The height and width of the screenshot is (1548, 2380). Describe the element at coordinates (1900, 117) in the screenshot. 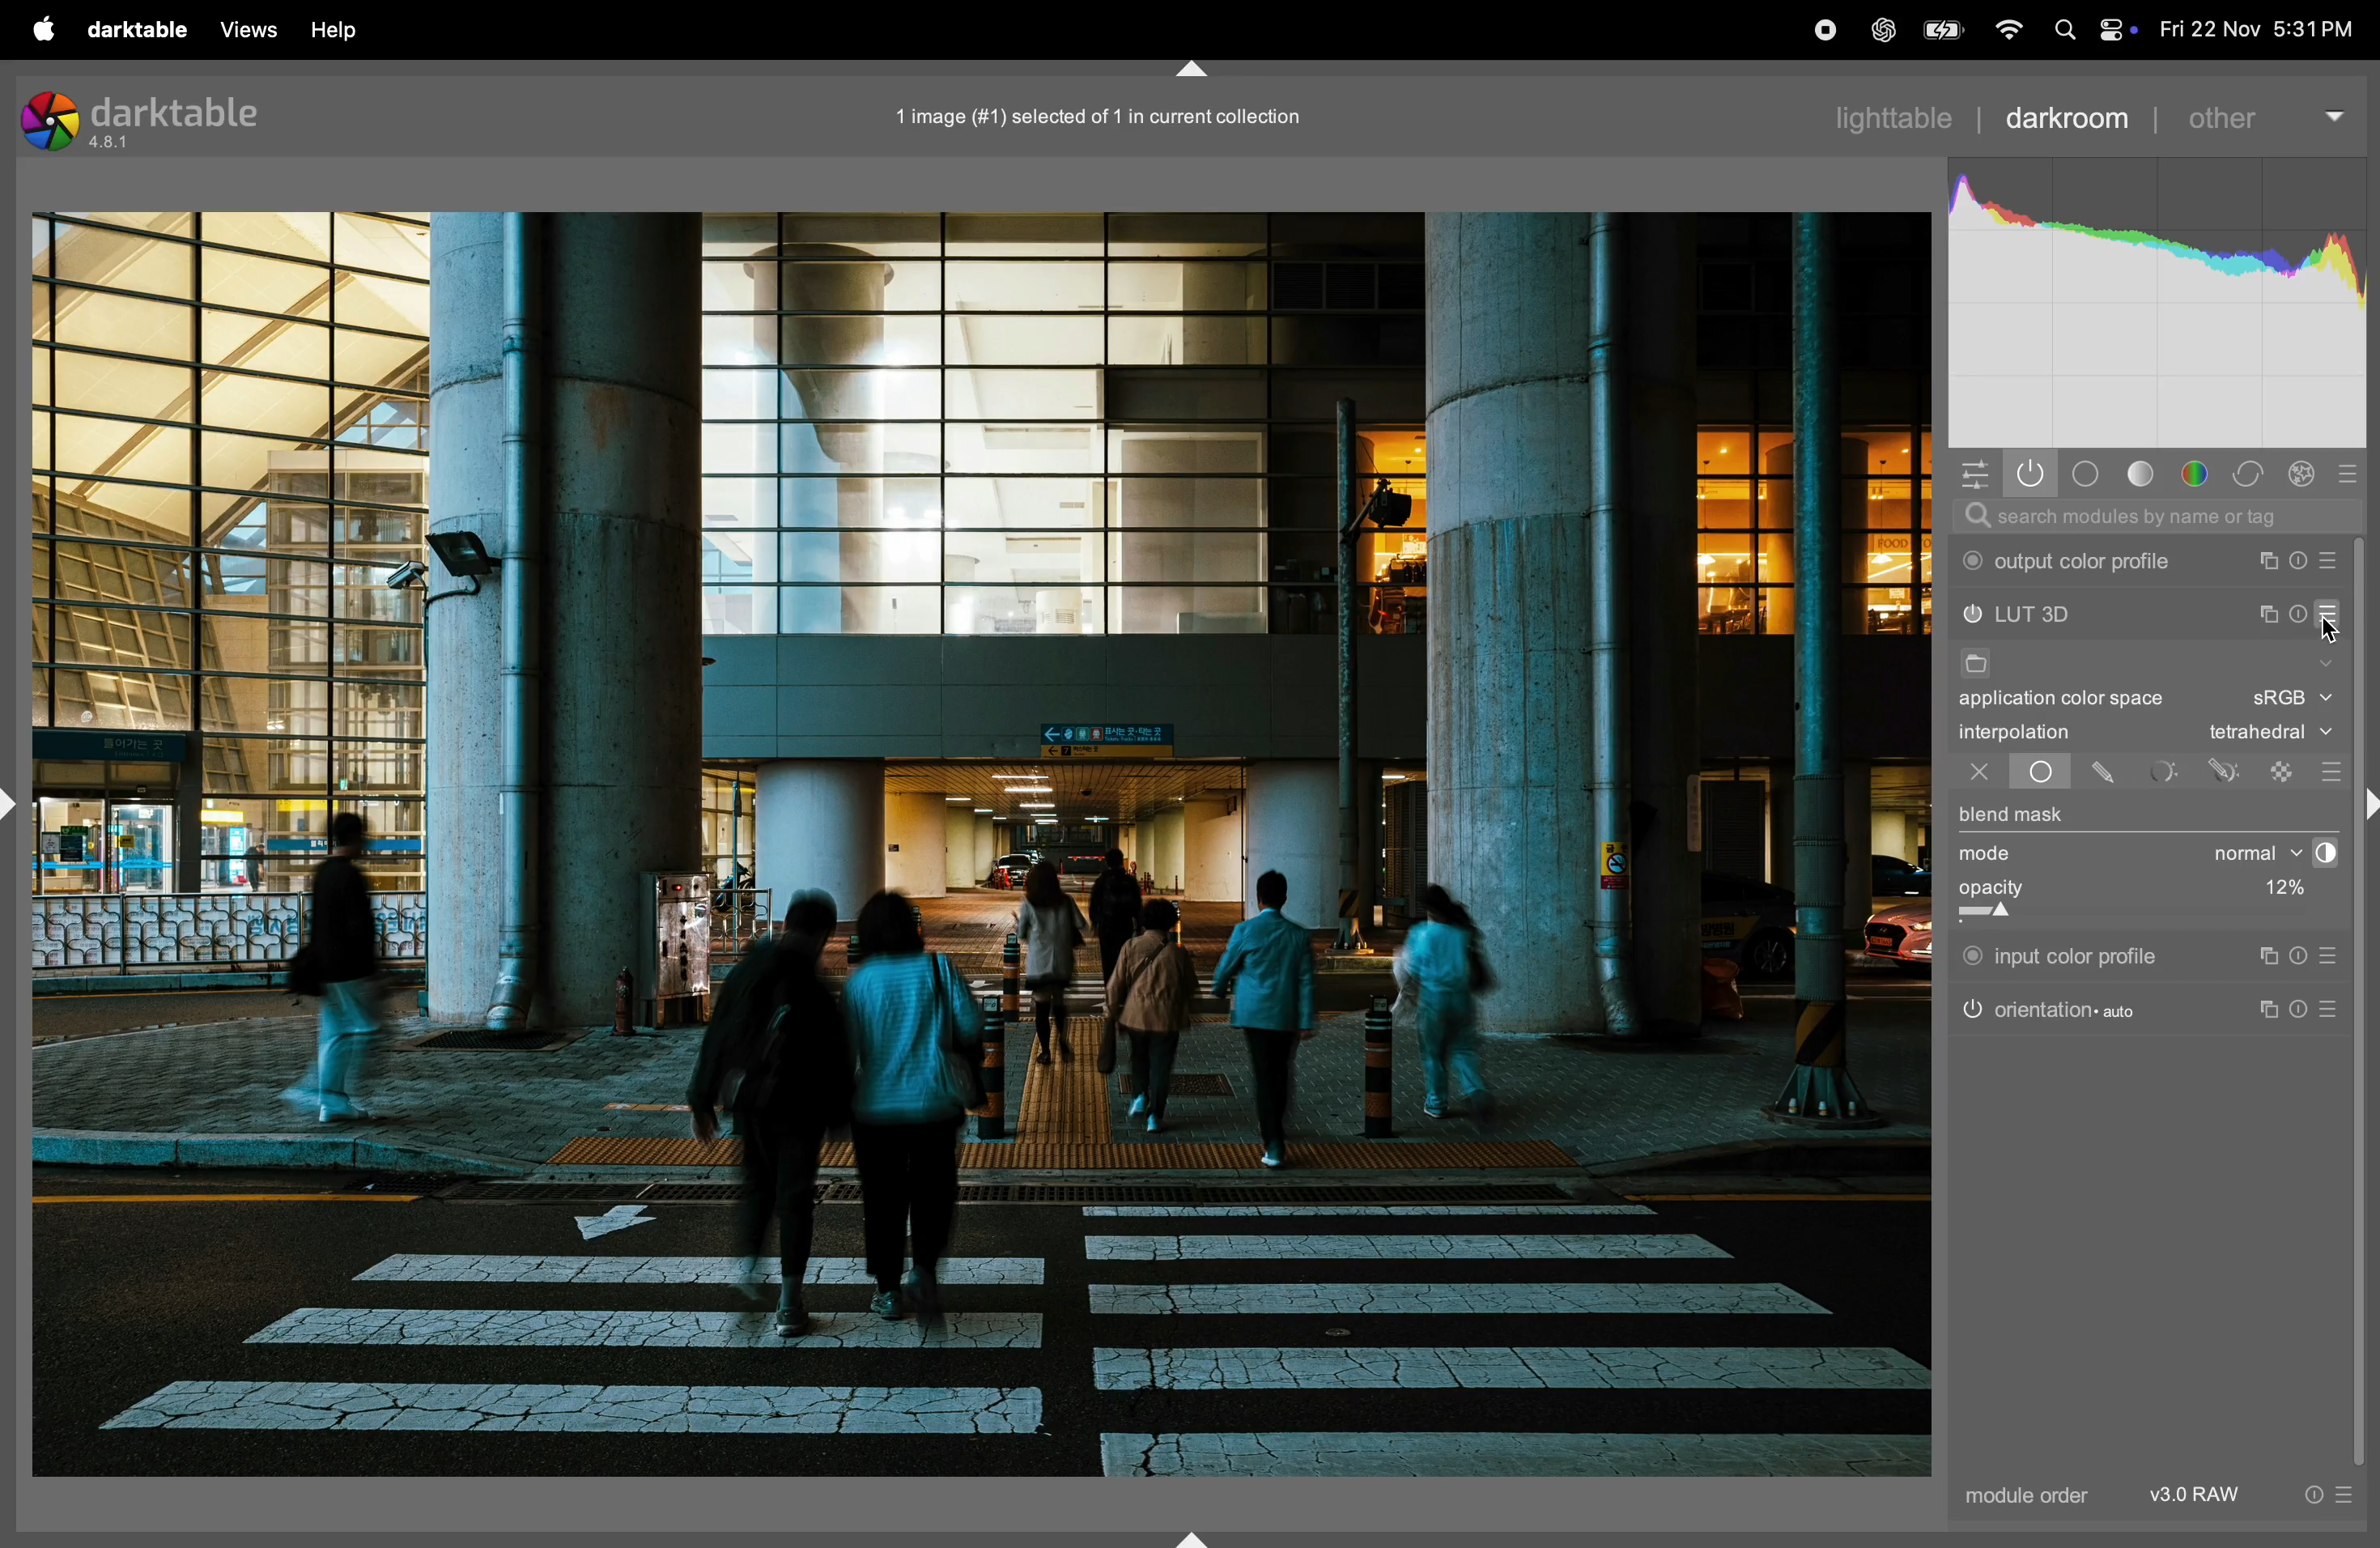

I see `lightable` at that location.